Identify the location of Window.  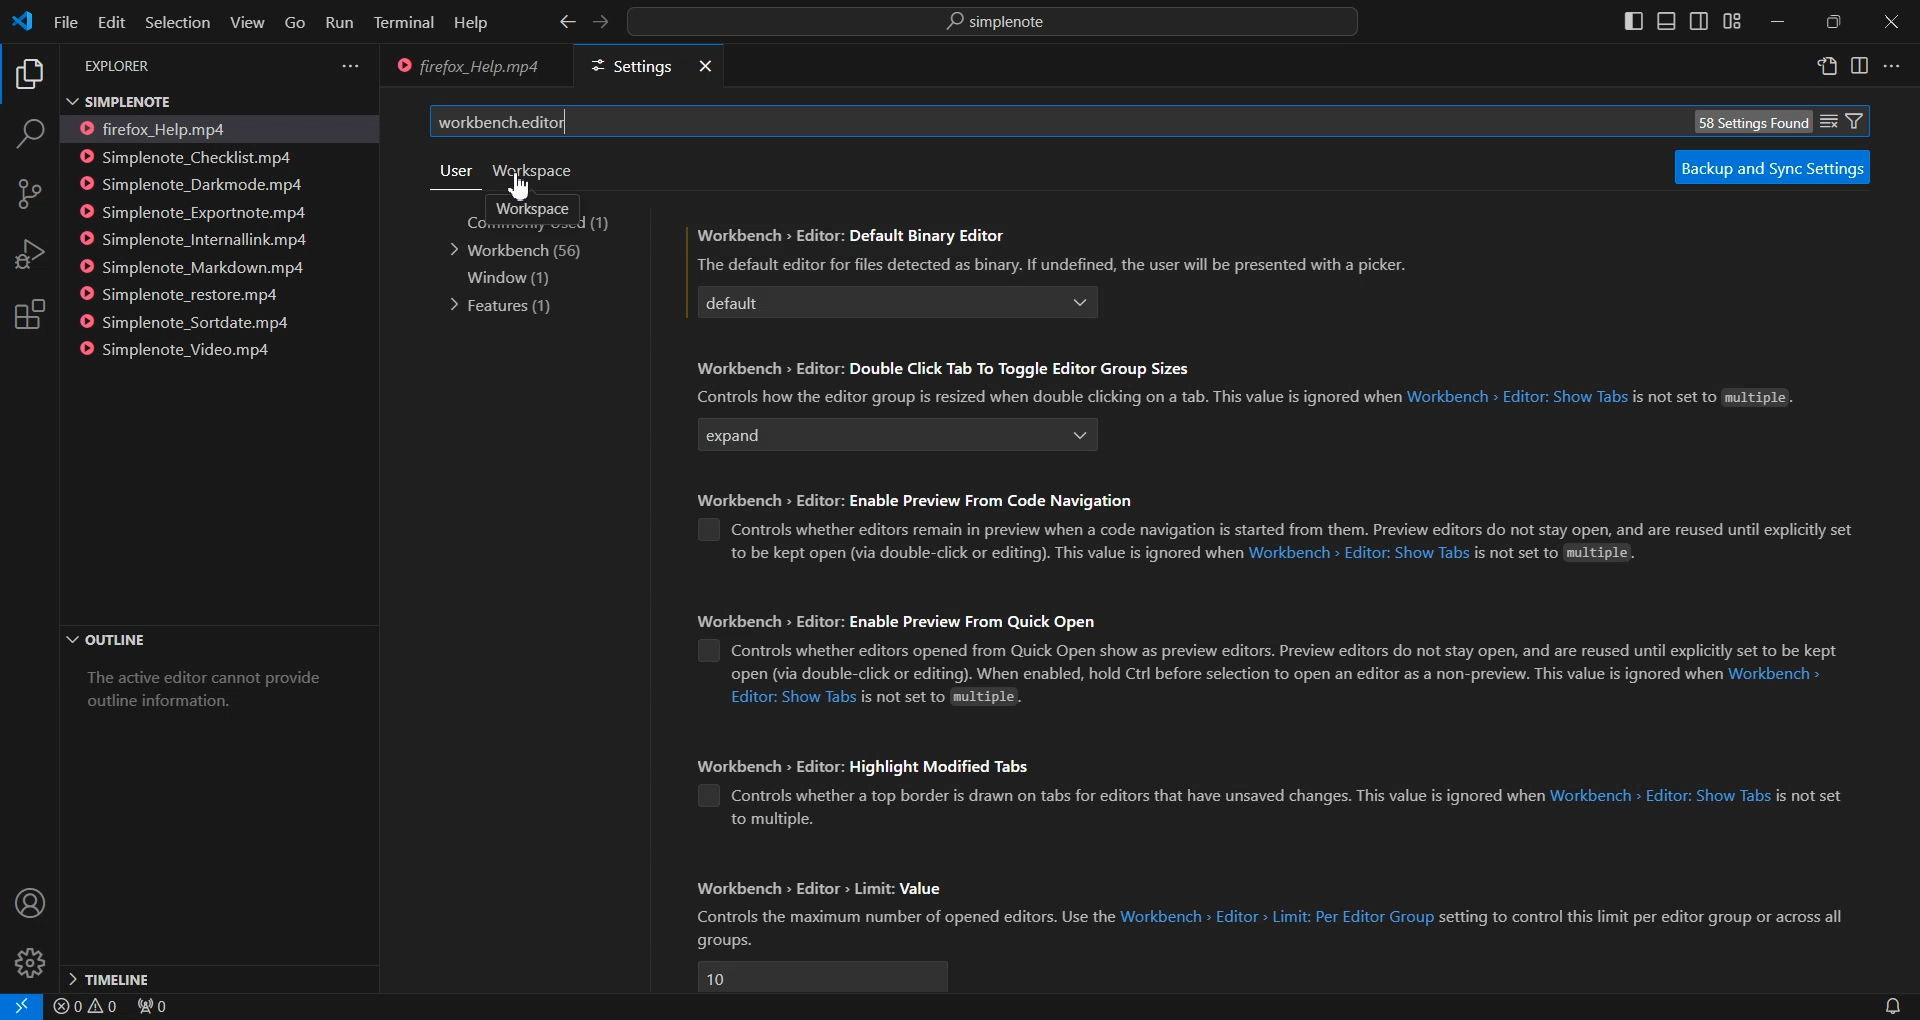
(507, 277).